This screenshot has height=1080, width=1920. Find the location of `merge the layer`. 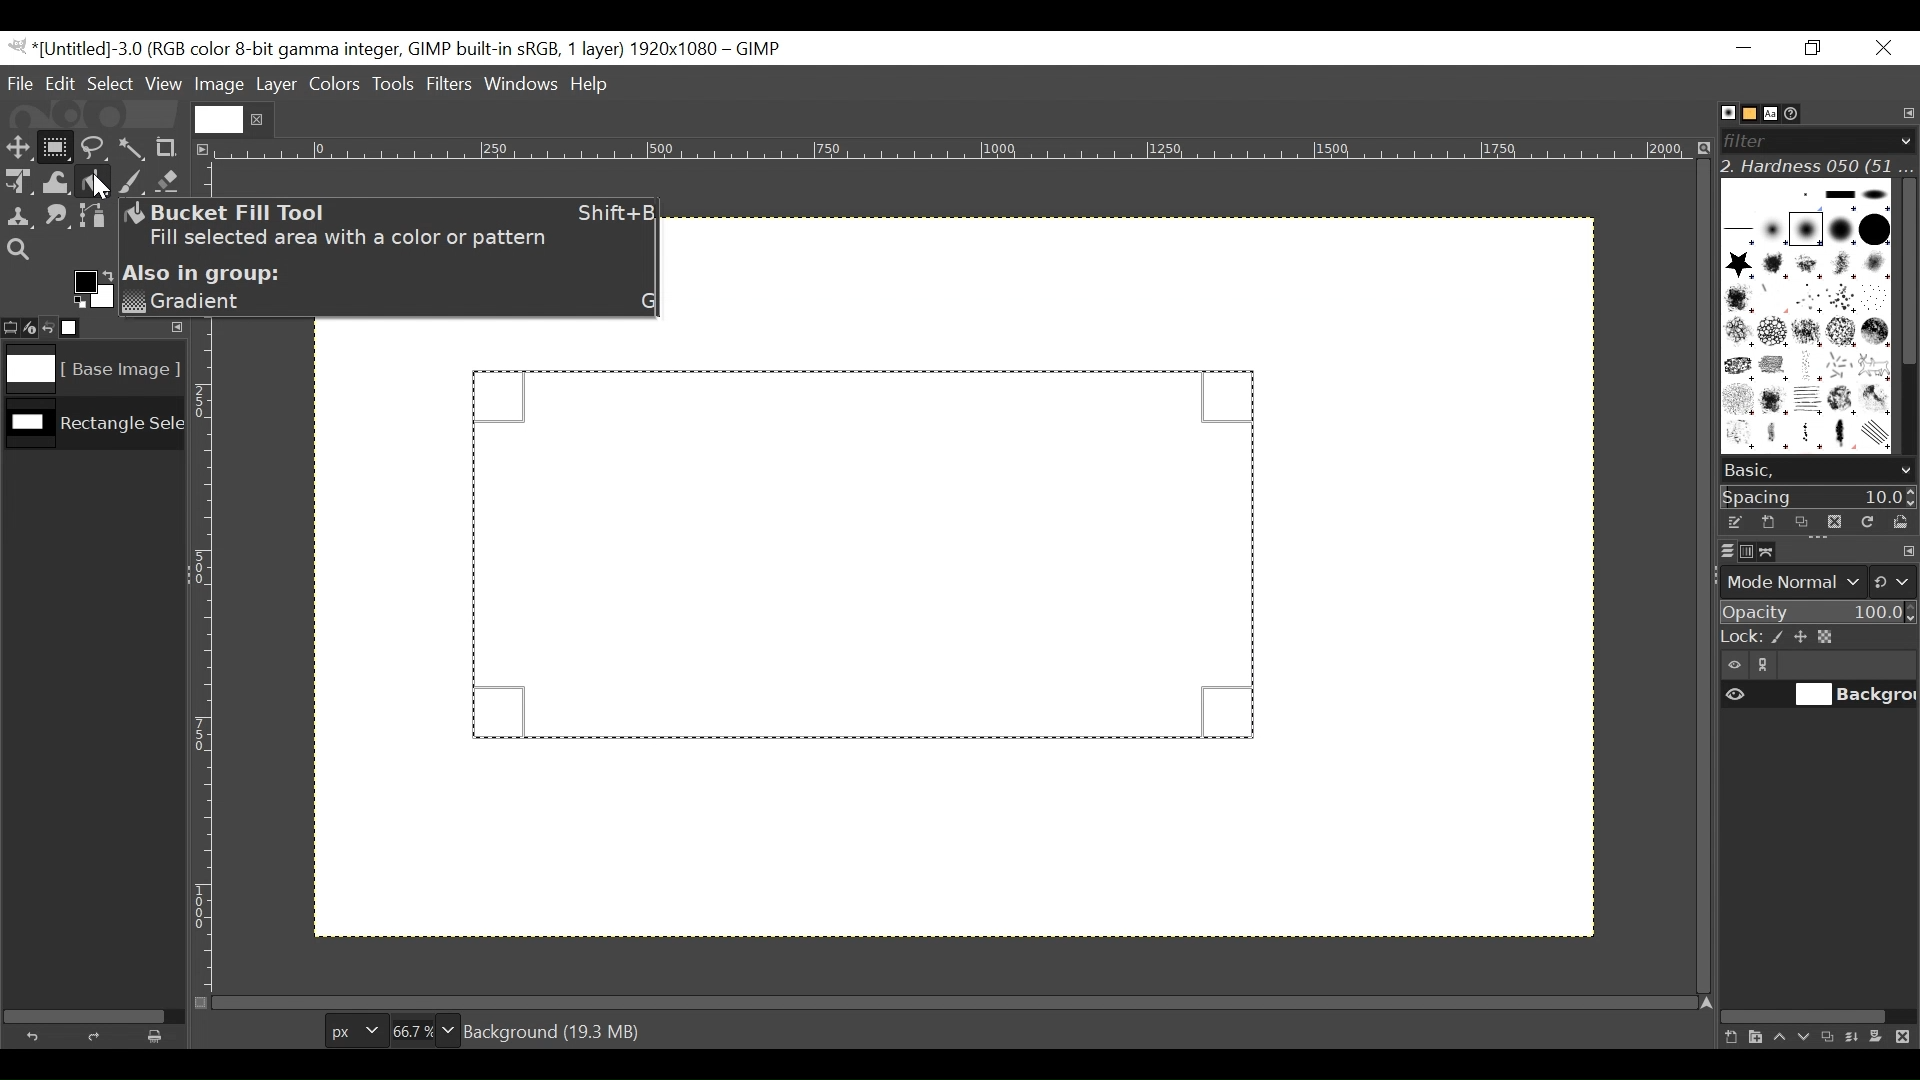

merge the layer is located at coordinates (1857, 1036).